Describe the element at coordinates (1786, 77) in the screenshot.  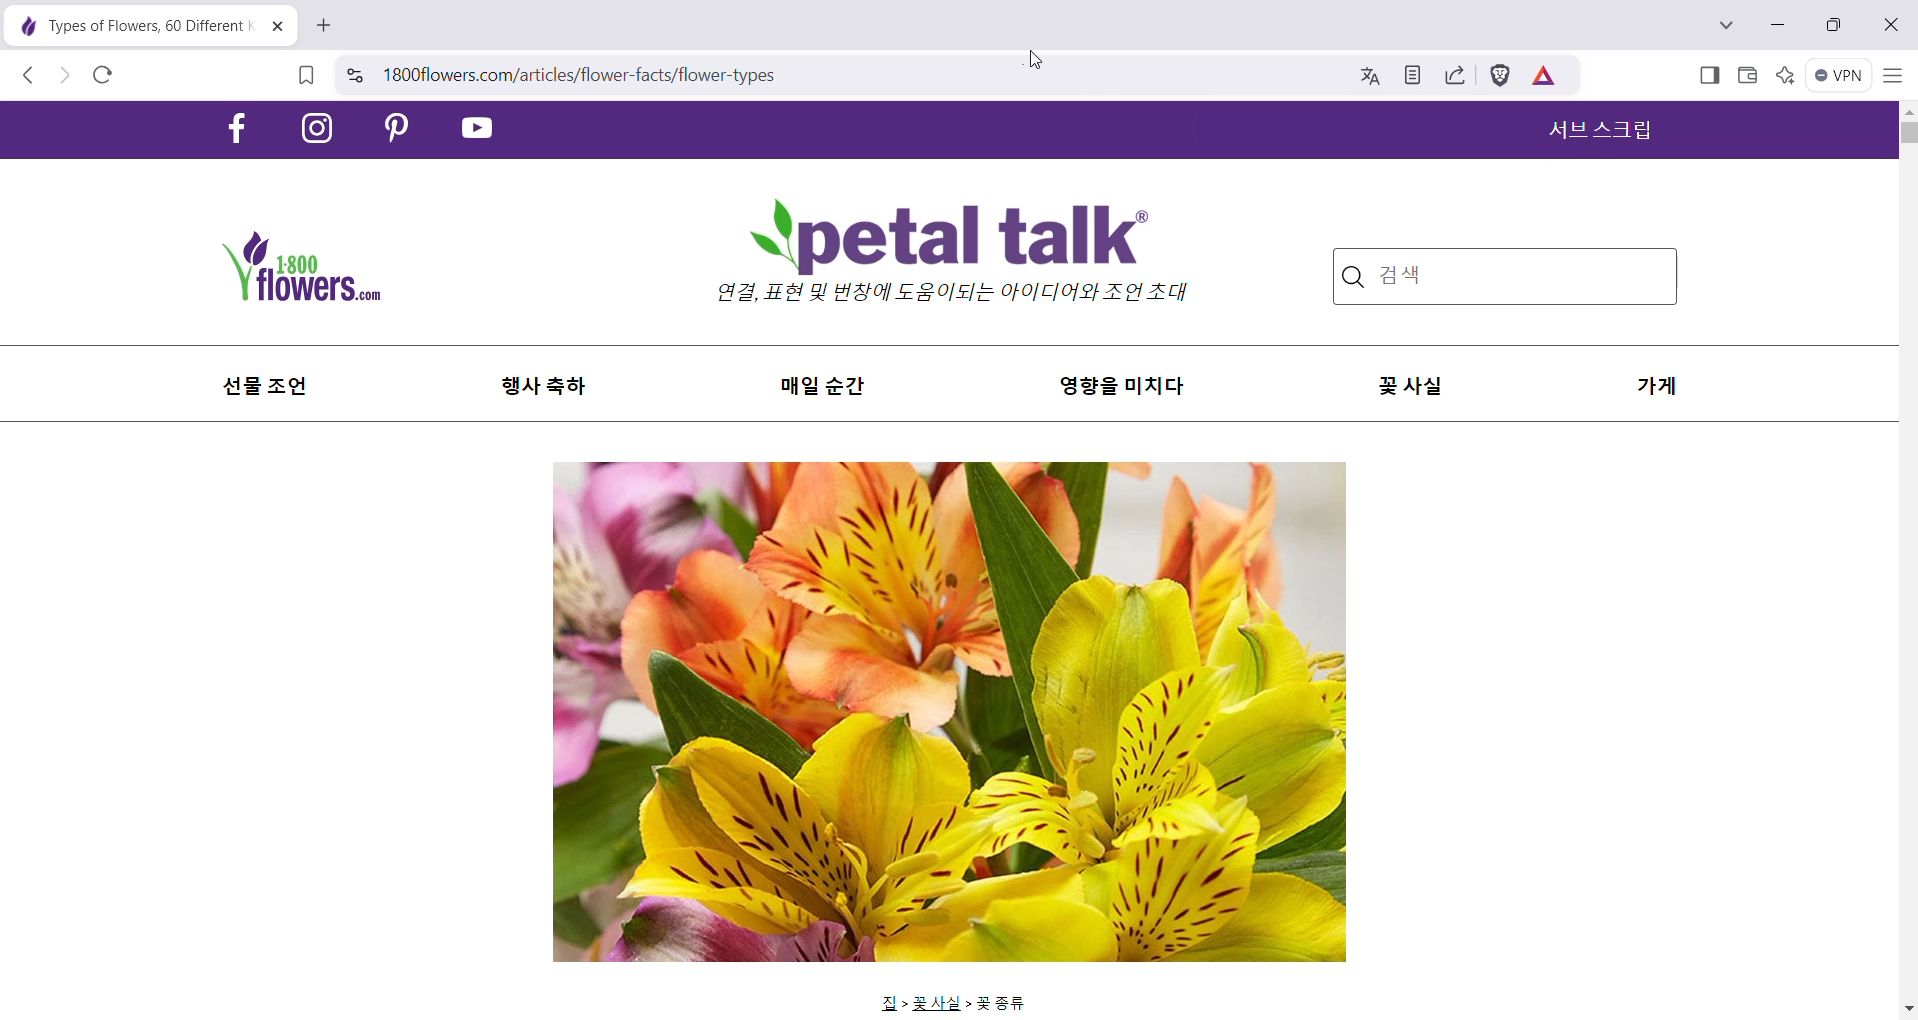
I see `Leo AI` at that location.